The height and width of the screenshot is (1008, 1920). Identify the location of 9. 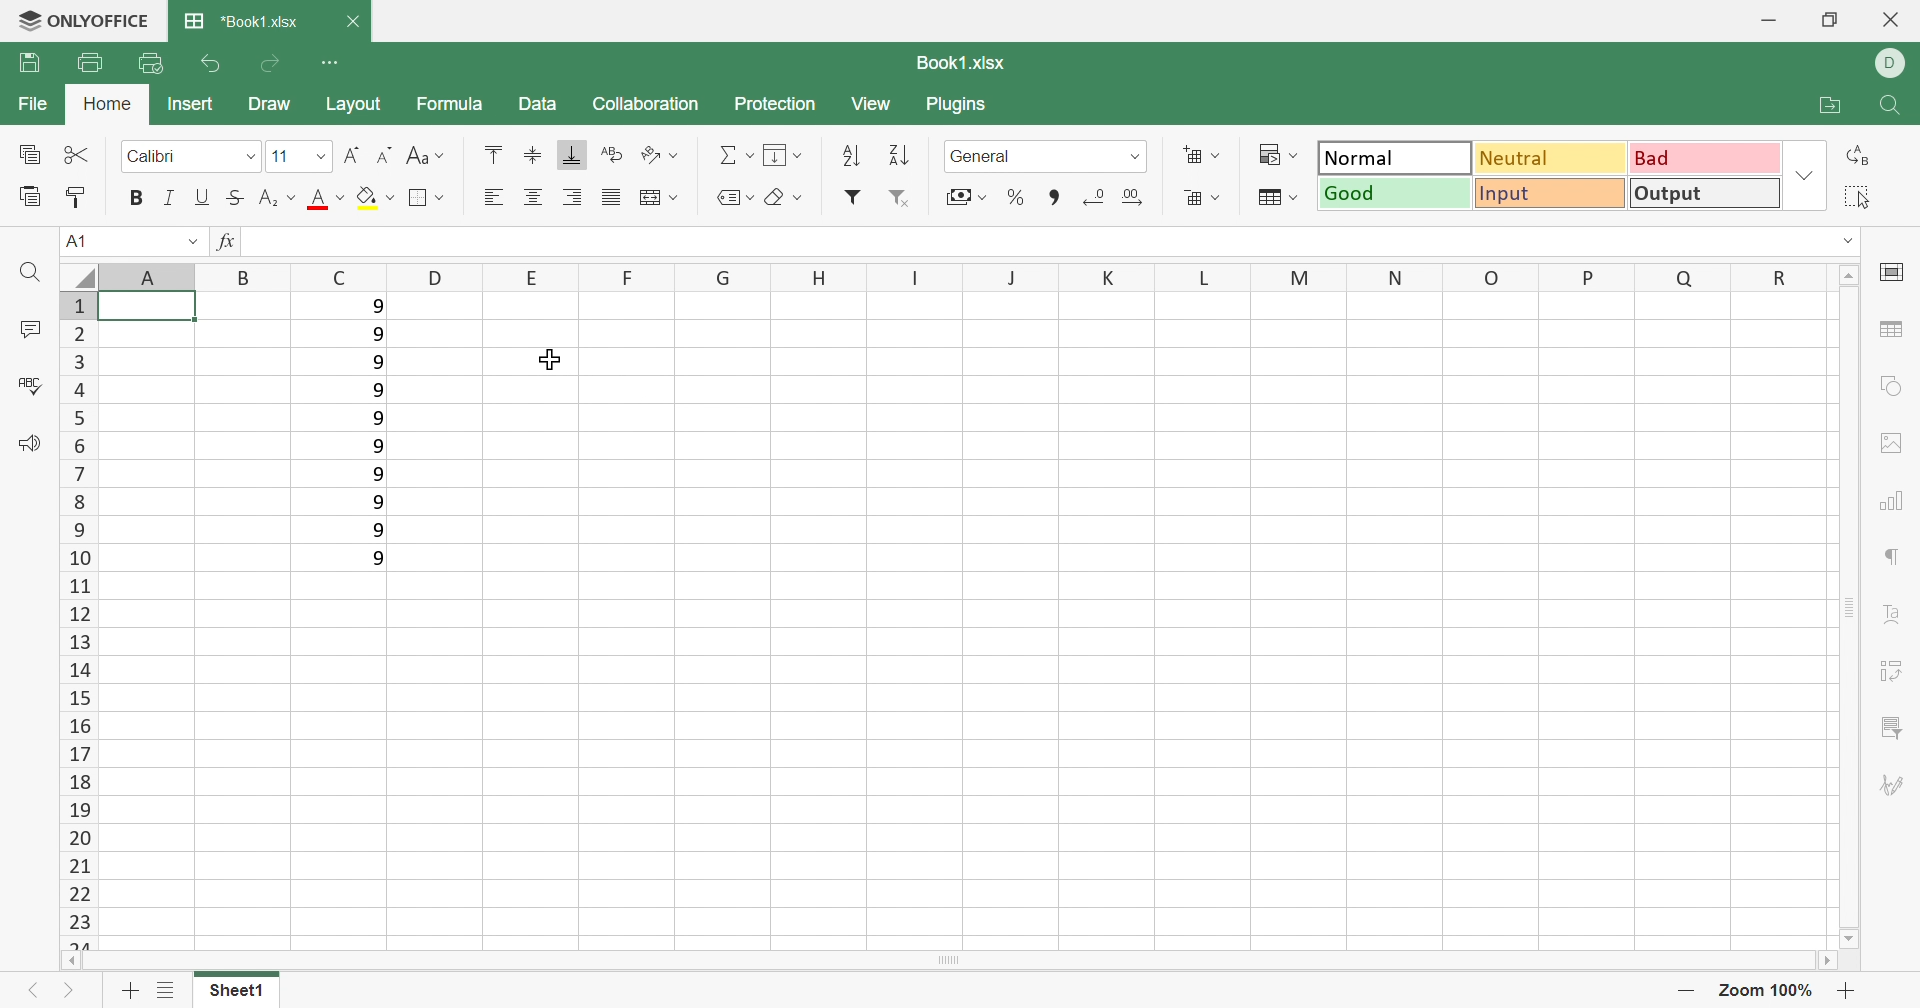
(380, 558).